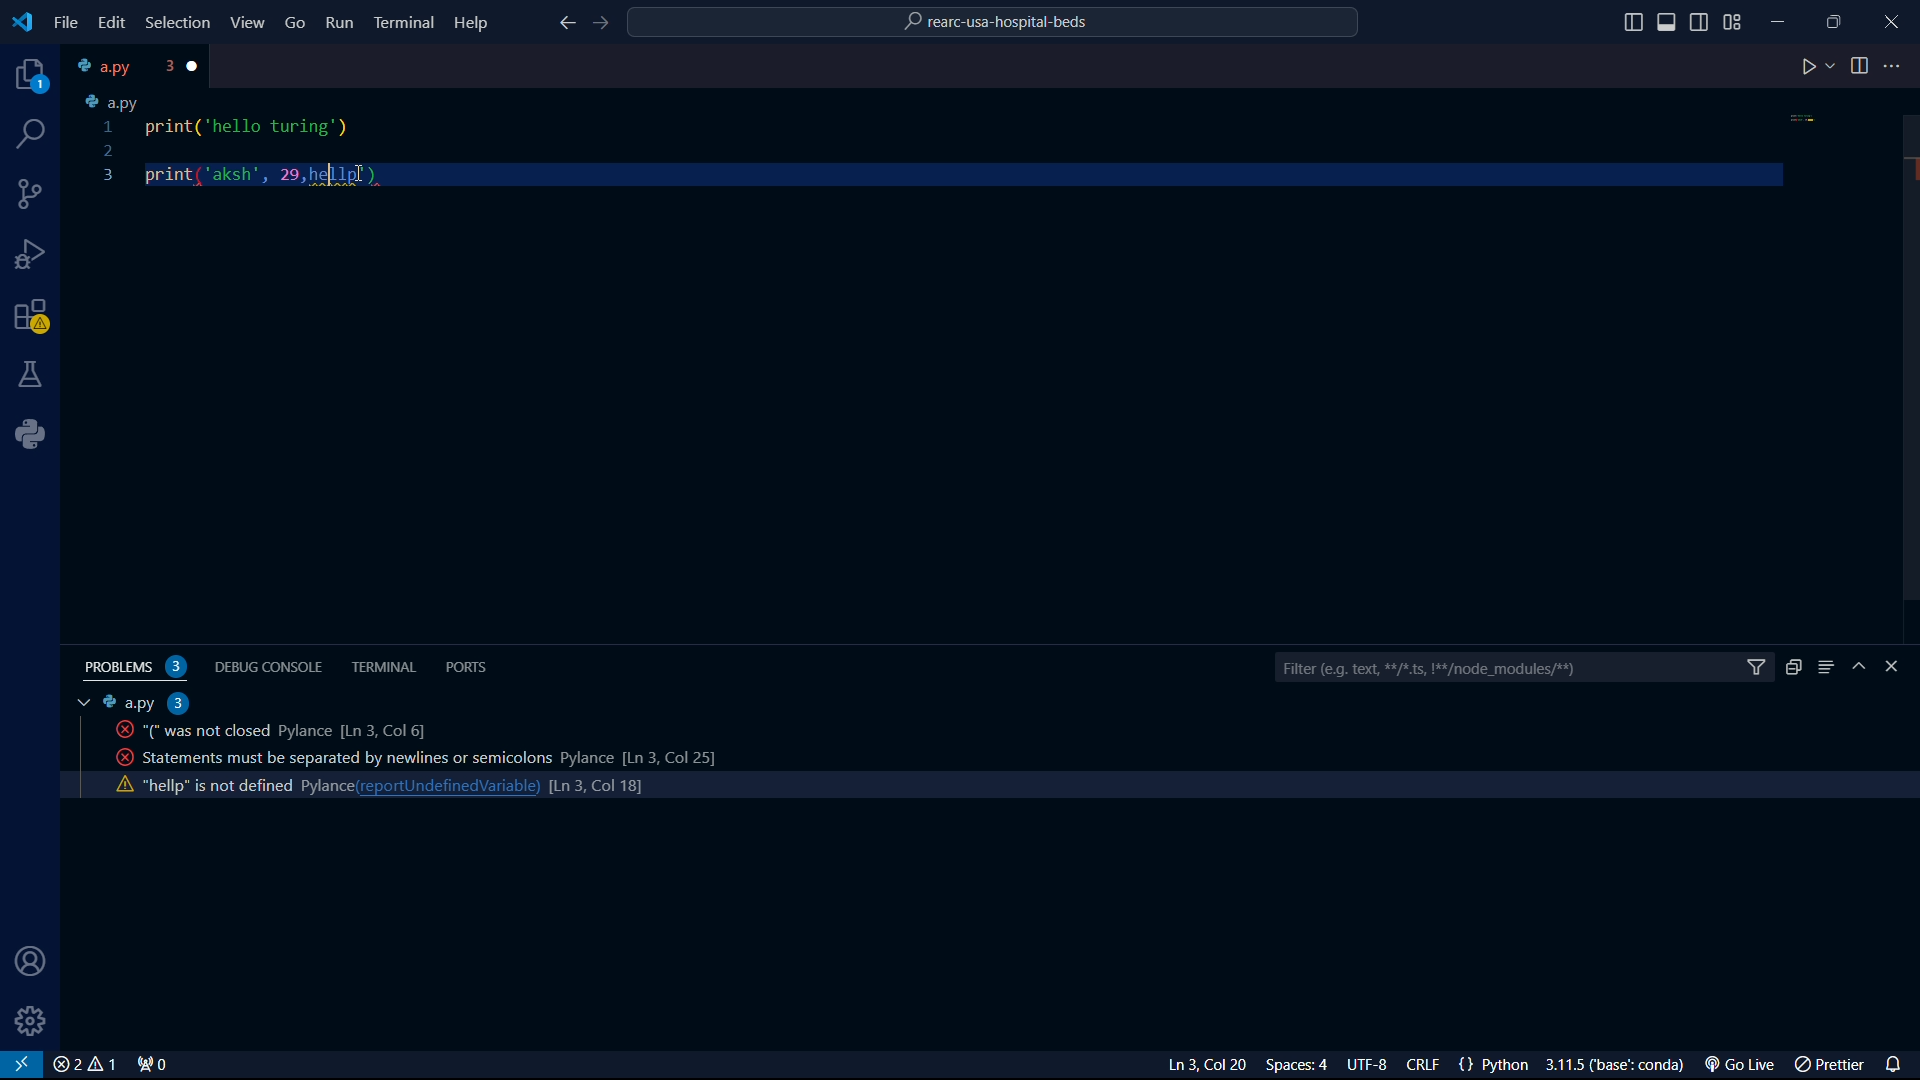  I want to click on UTF-8, so click(1375, 1066).